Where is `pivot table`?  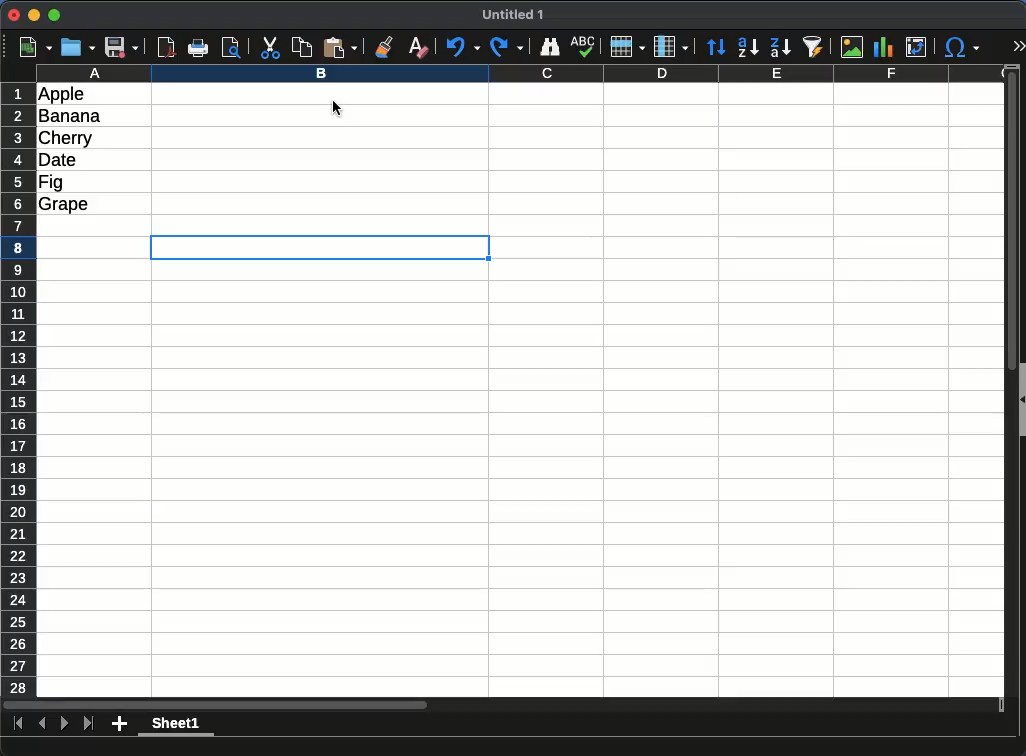 pivot table is located at coordinates (916, 47).